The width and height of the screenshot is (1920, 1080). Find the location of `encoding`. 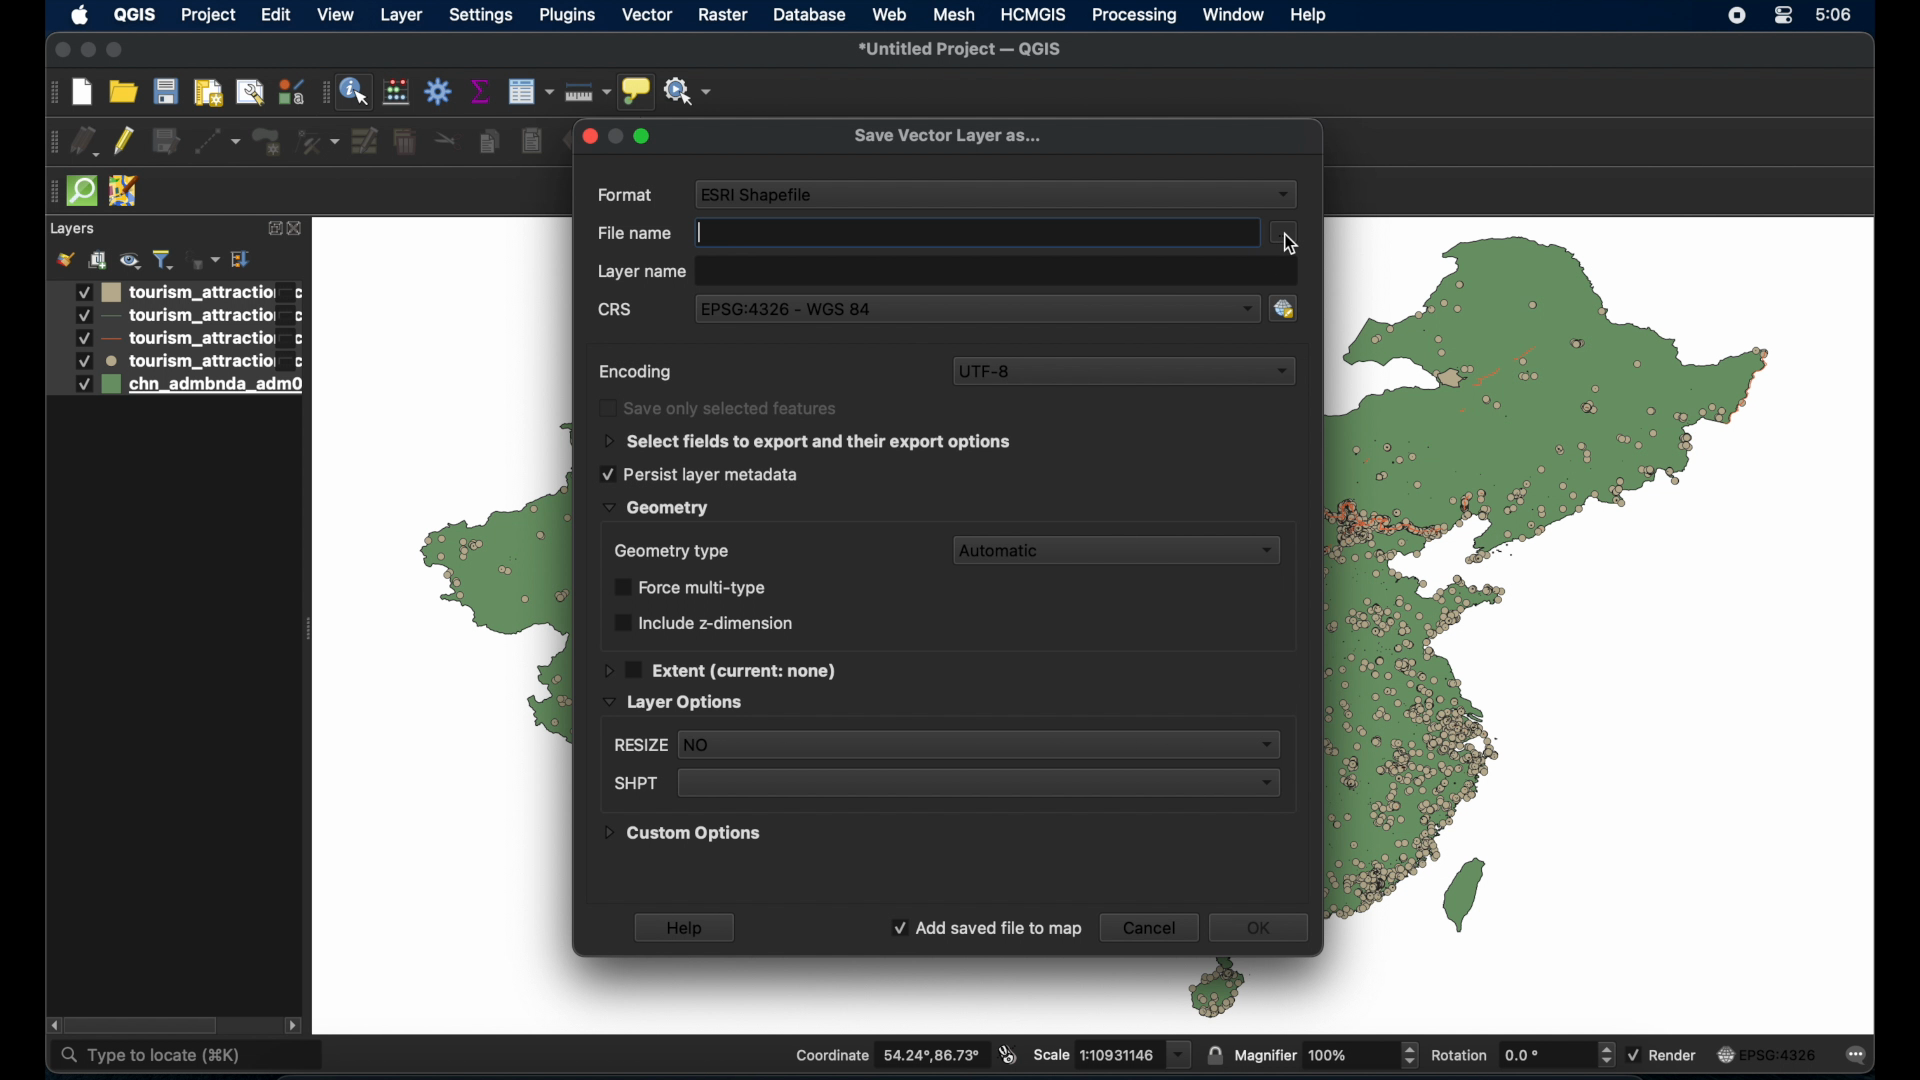

encoding is located at coordinates (635, 372).